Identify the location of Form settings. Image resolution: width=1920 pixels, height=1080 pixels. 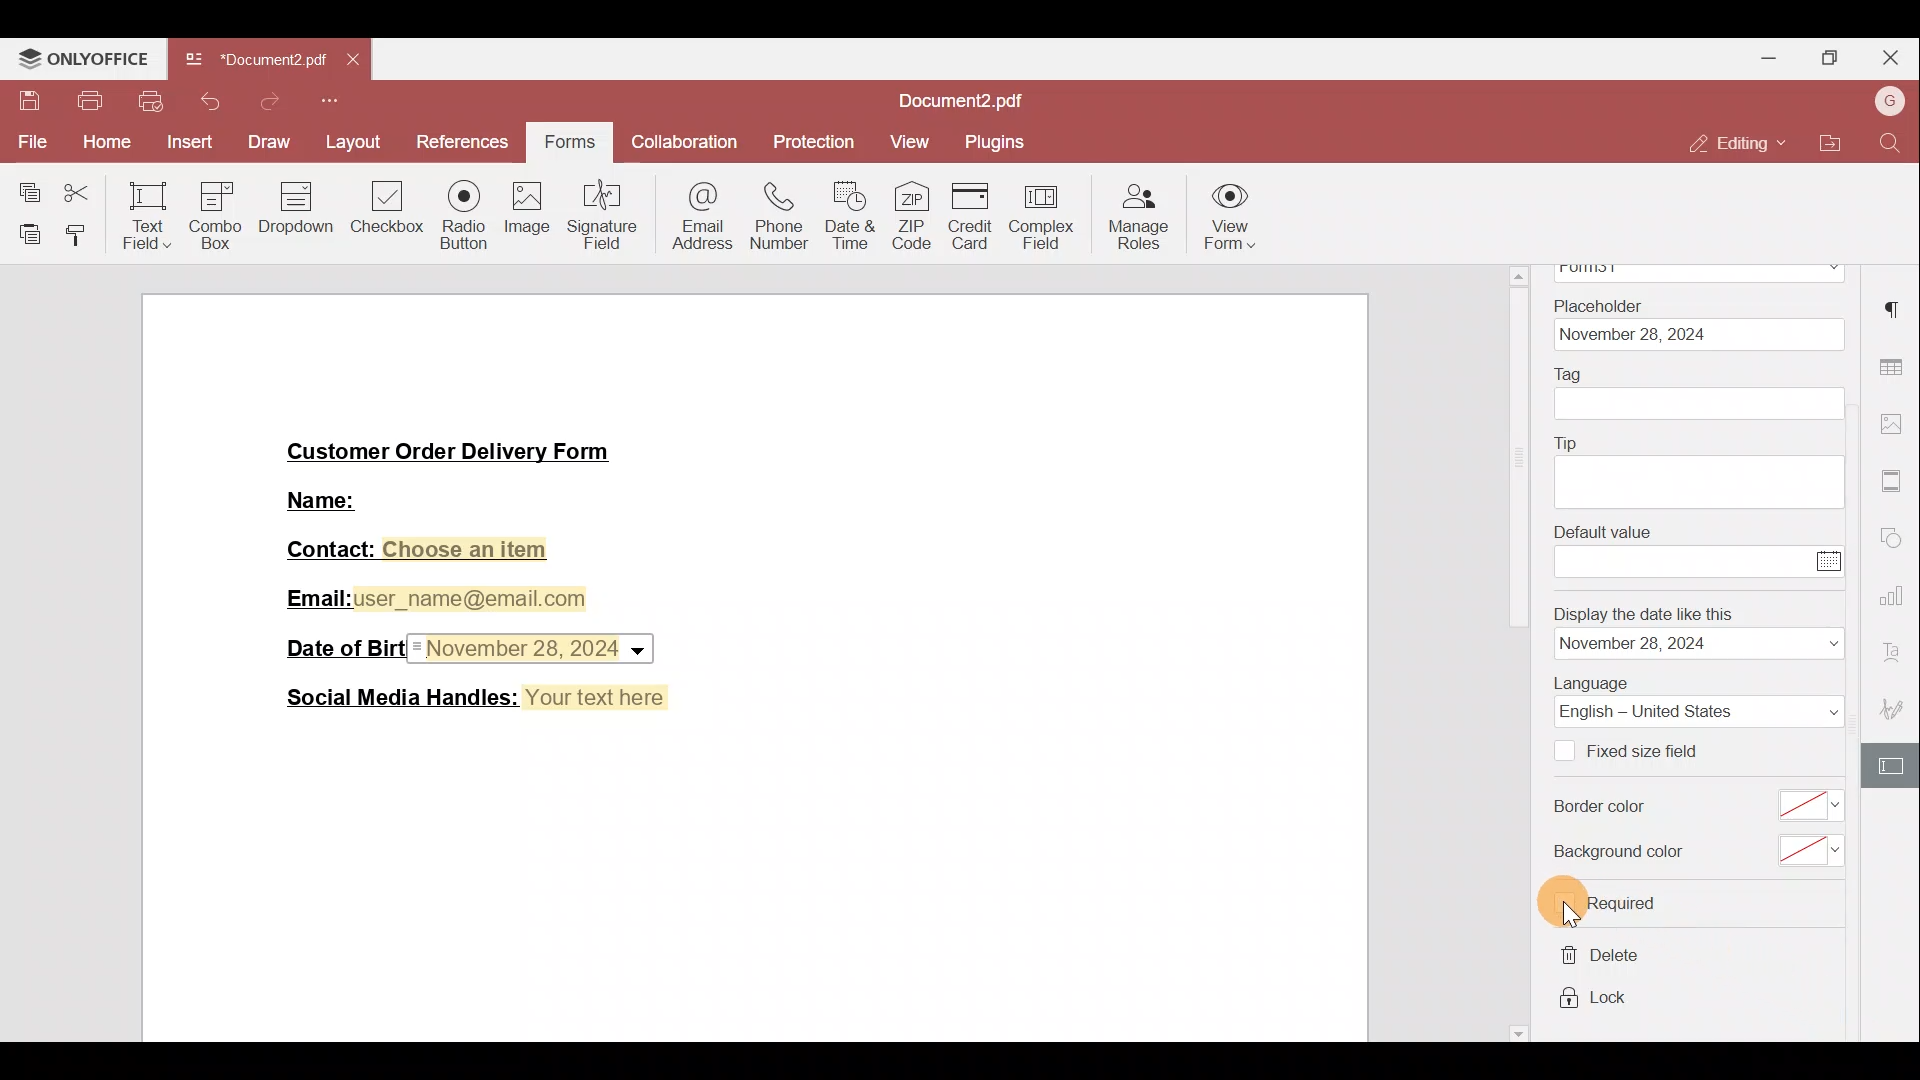
(1895, 769).